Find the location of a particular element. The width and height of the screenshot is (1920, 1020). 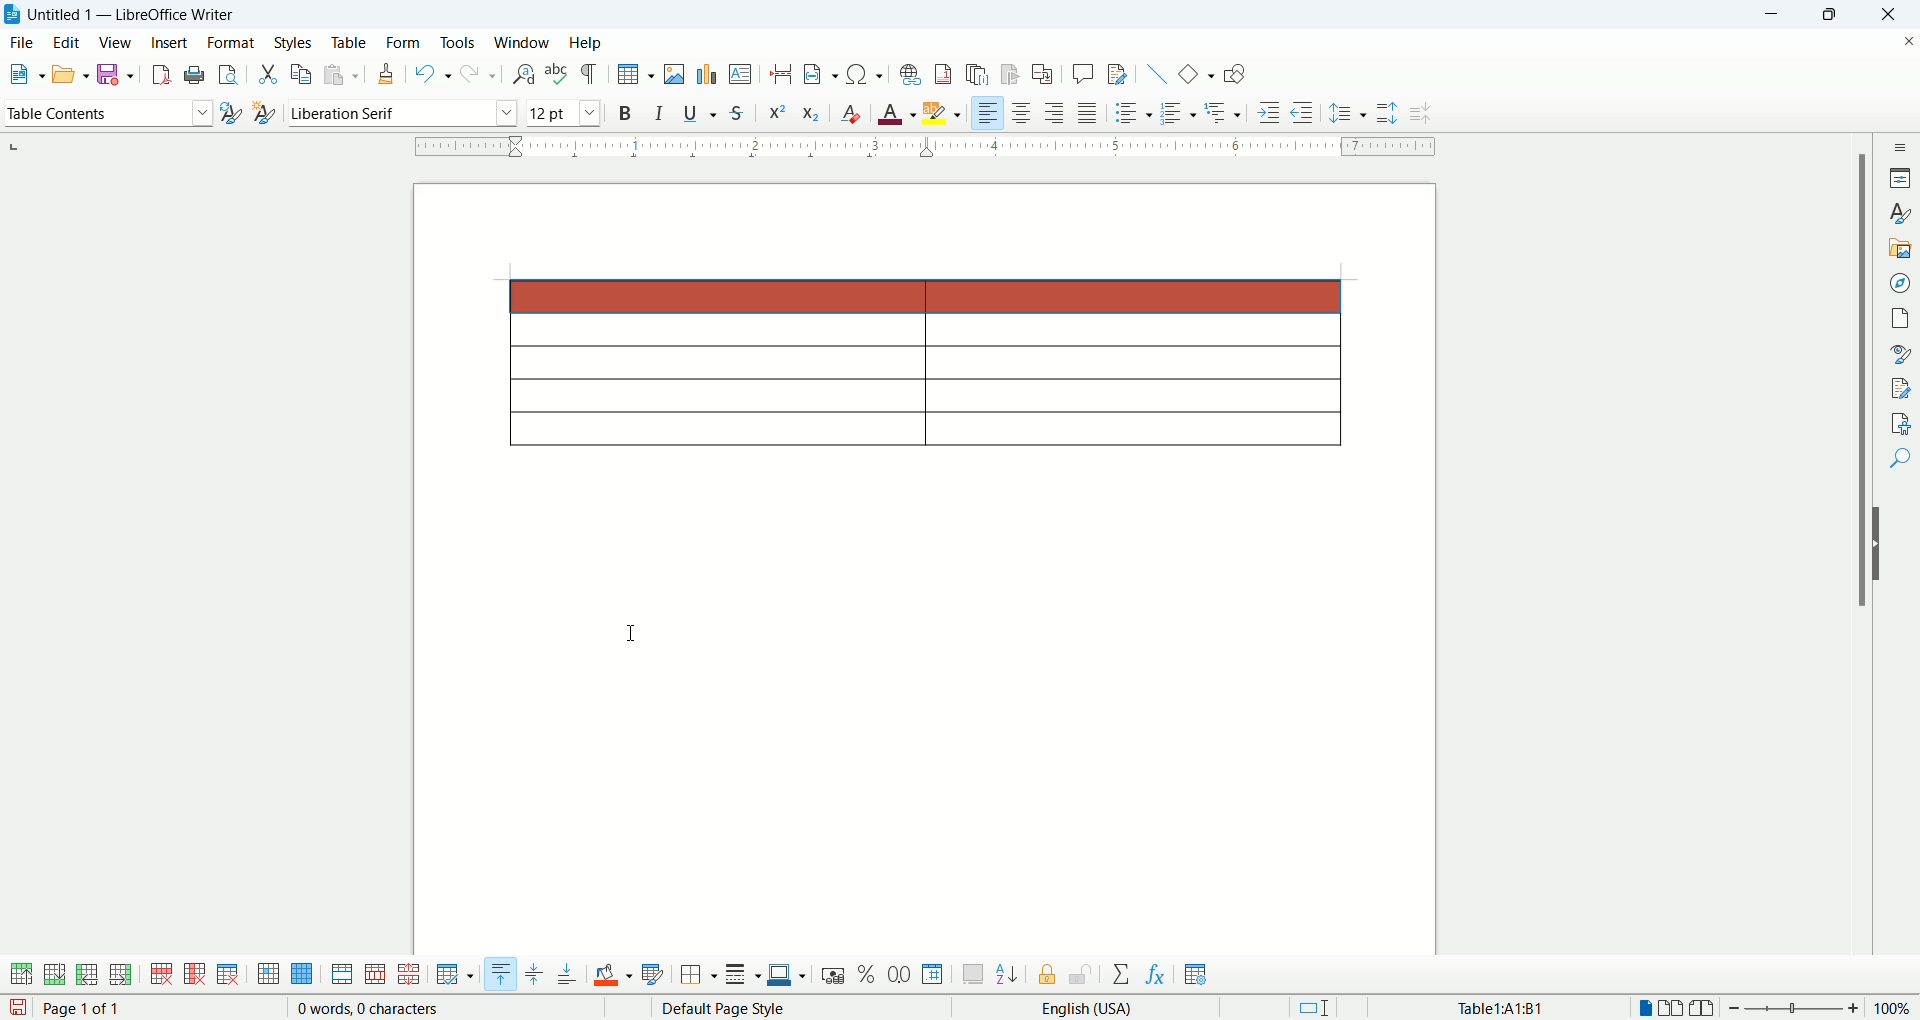

book view is located at coordinates (1706, 1008).